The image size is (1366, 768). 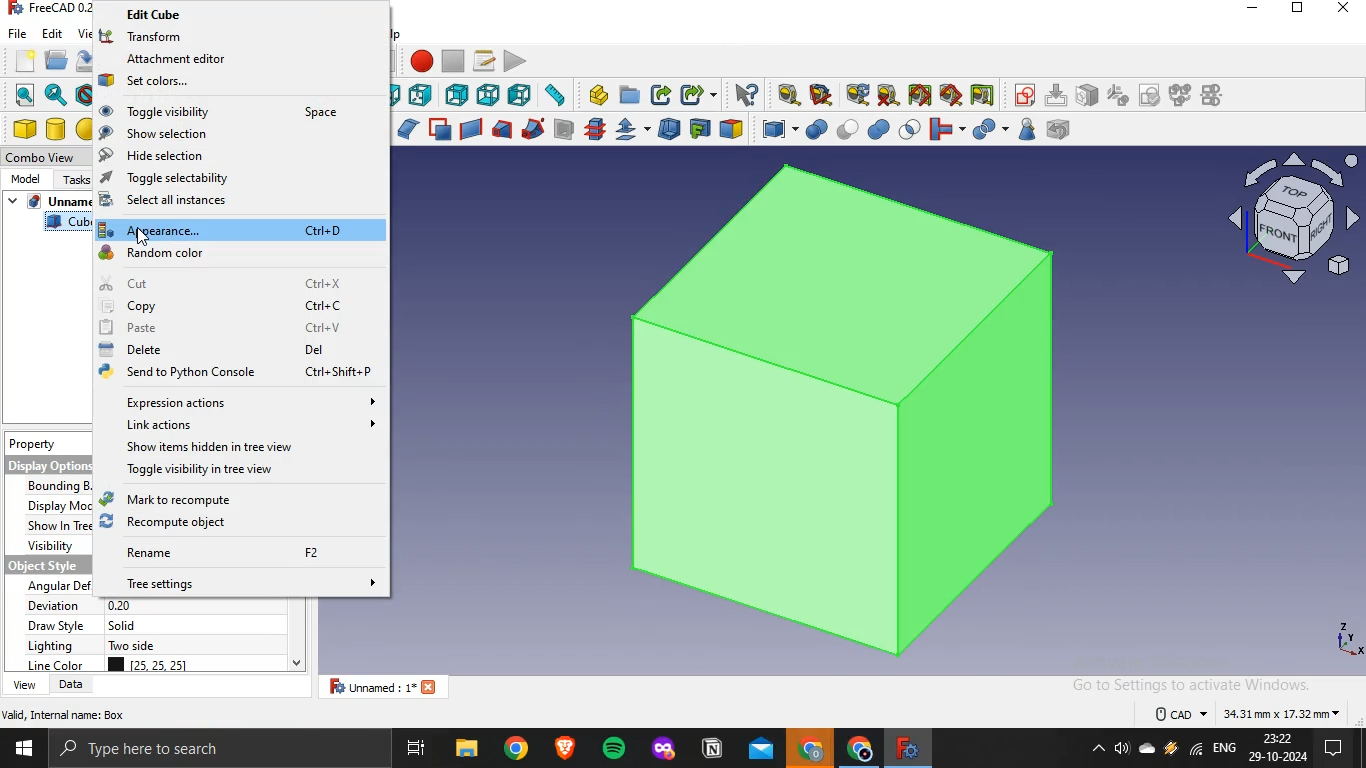 I want to click on edit cube, so click(x=229, y=15).